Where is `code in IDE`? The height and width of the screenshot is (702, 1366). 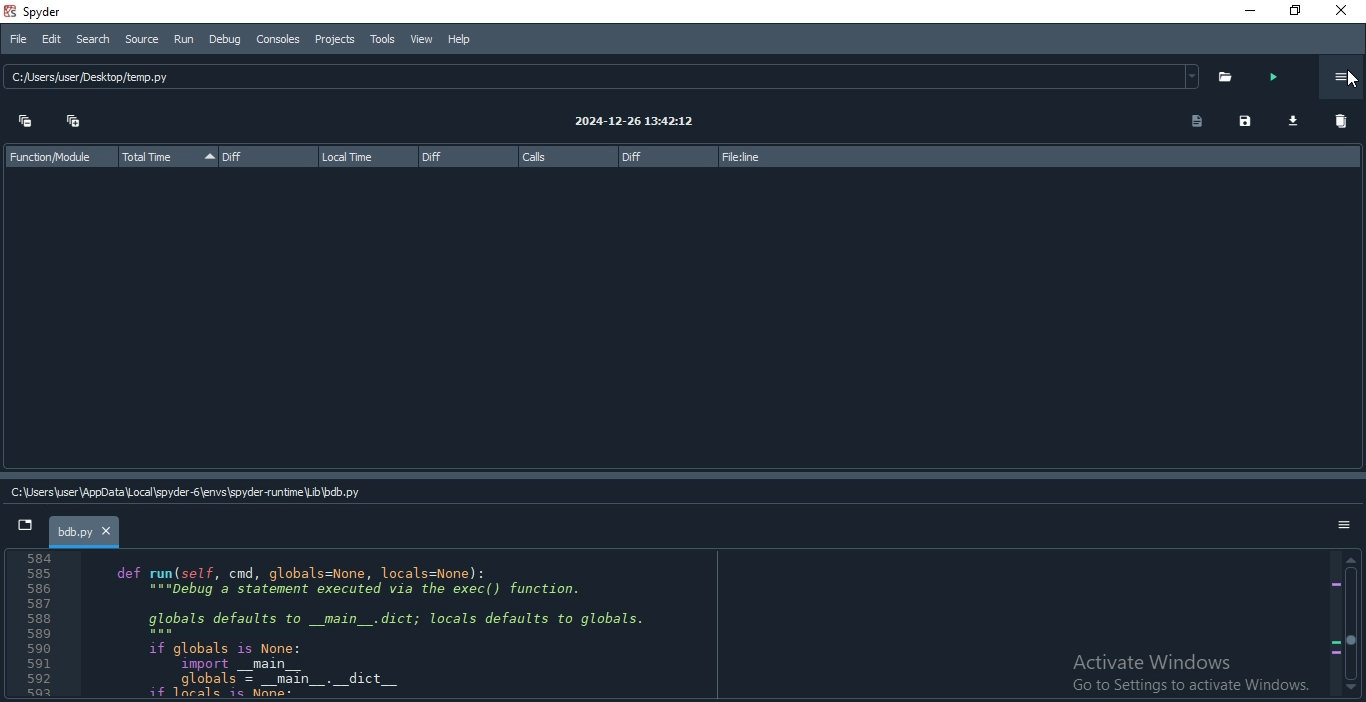 code in IDE is located at coordinates (669, 625).